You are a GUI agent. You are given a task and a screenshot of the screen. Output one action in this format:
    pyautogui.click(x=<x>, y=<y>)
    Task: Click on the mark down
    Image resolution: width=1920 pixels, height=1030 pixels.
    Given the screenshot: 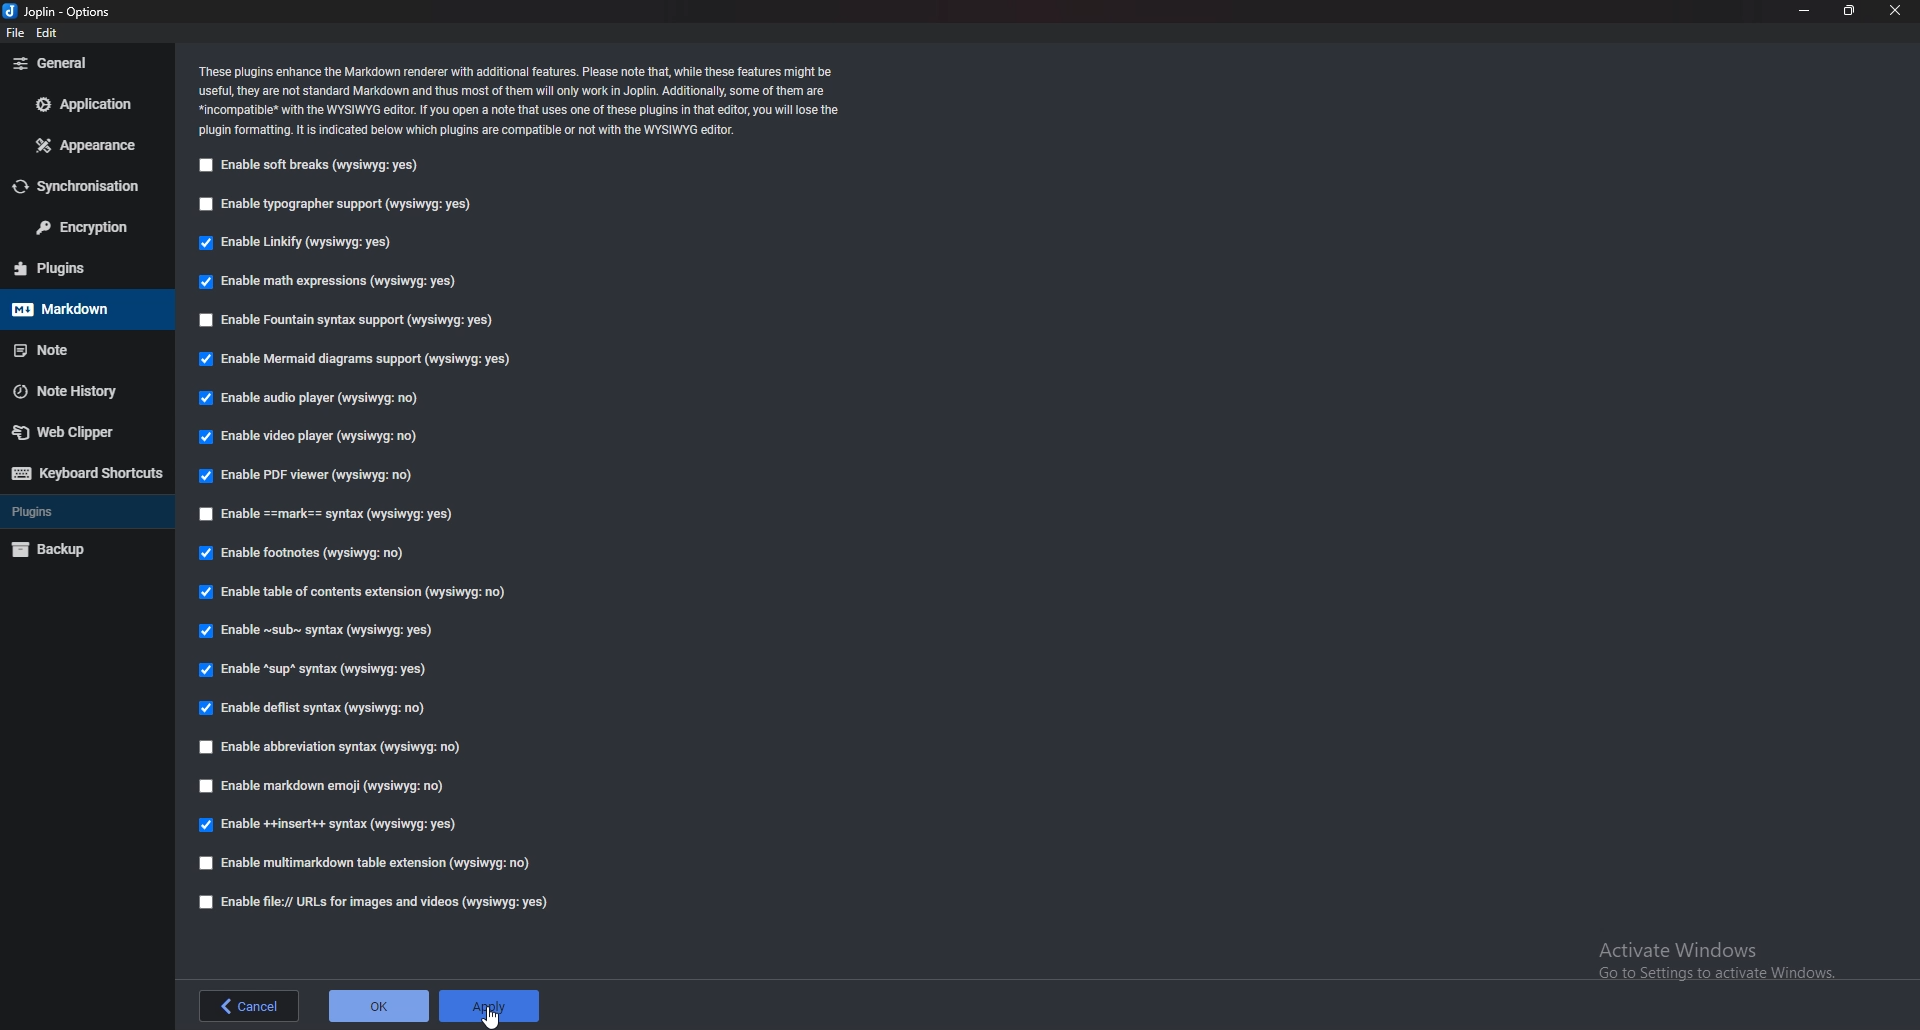 What is the action you would take?
    pyautogui.click(x=83, y=309)
    